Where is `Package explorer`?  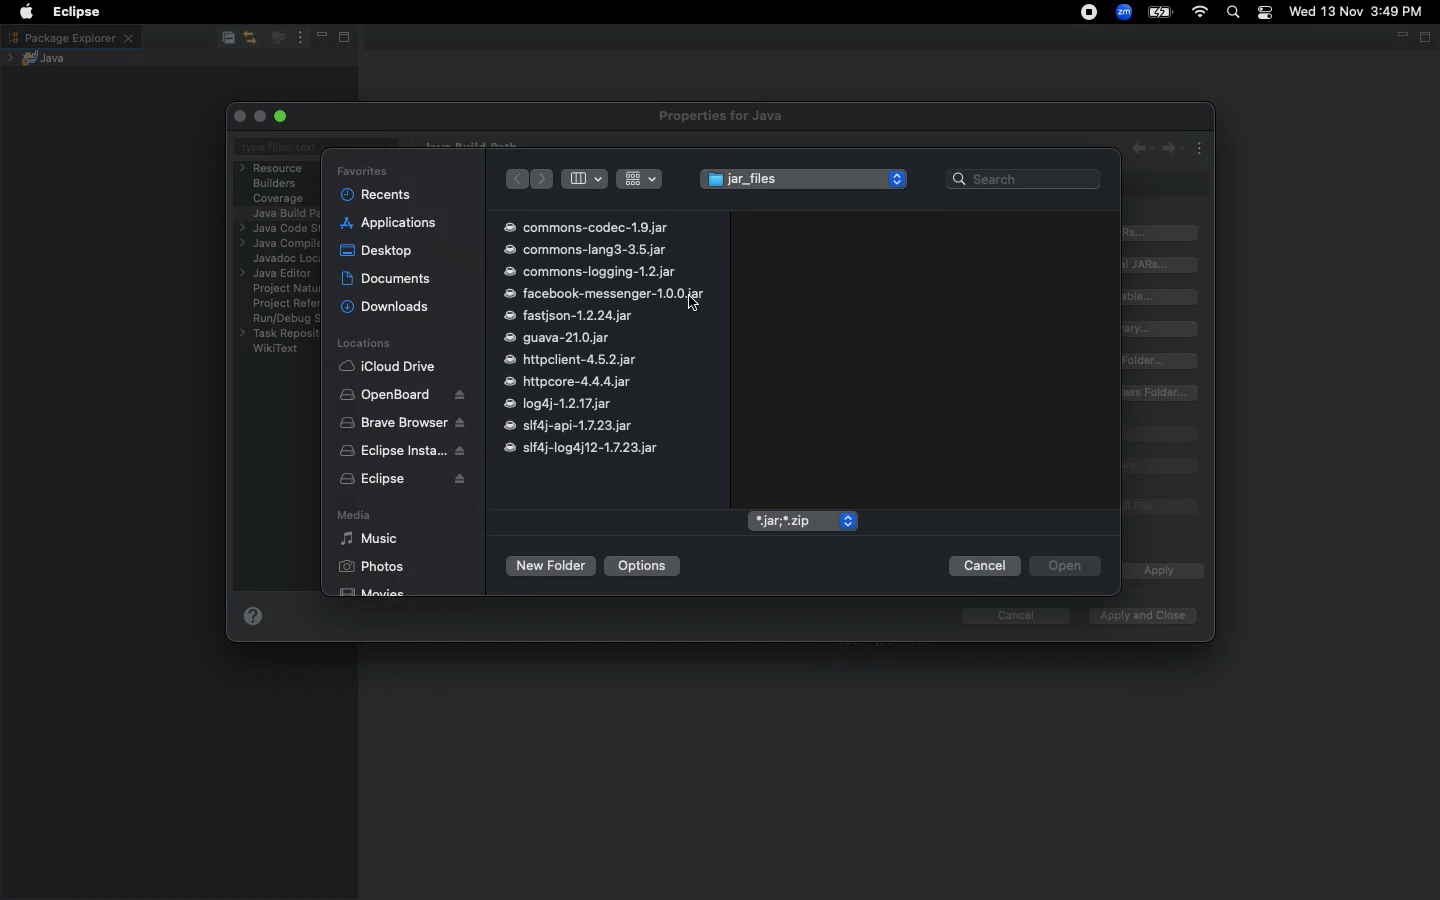
Package explorer is located at coordinates (70, 37).